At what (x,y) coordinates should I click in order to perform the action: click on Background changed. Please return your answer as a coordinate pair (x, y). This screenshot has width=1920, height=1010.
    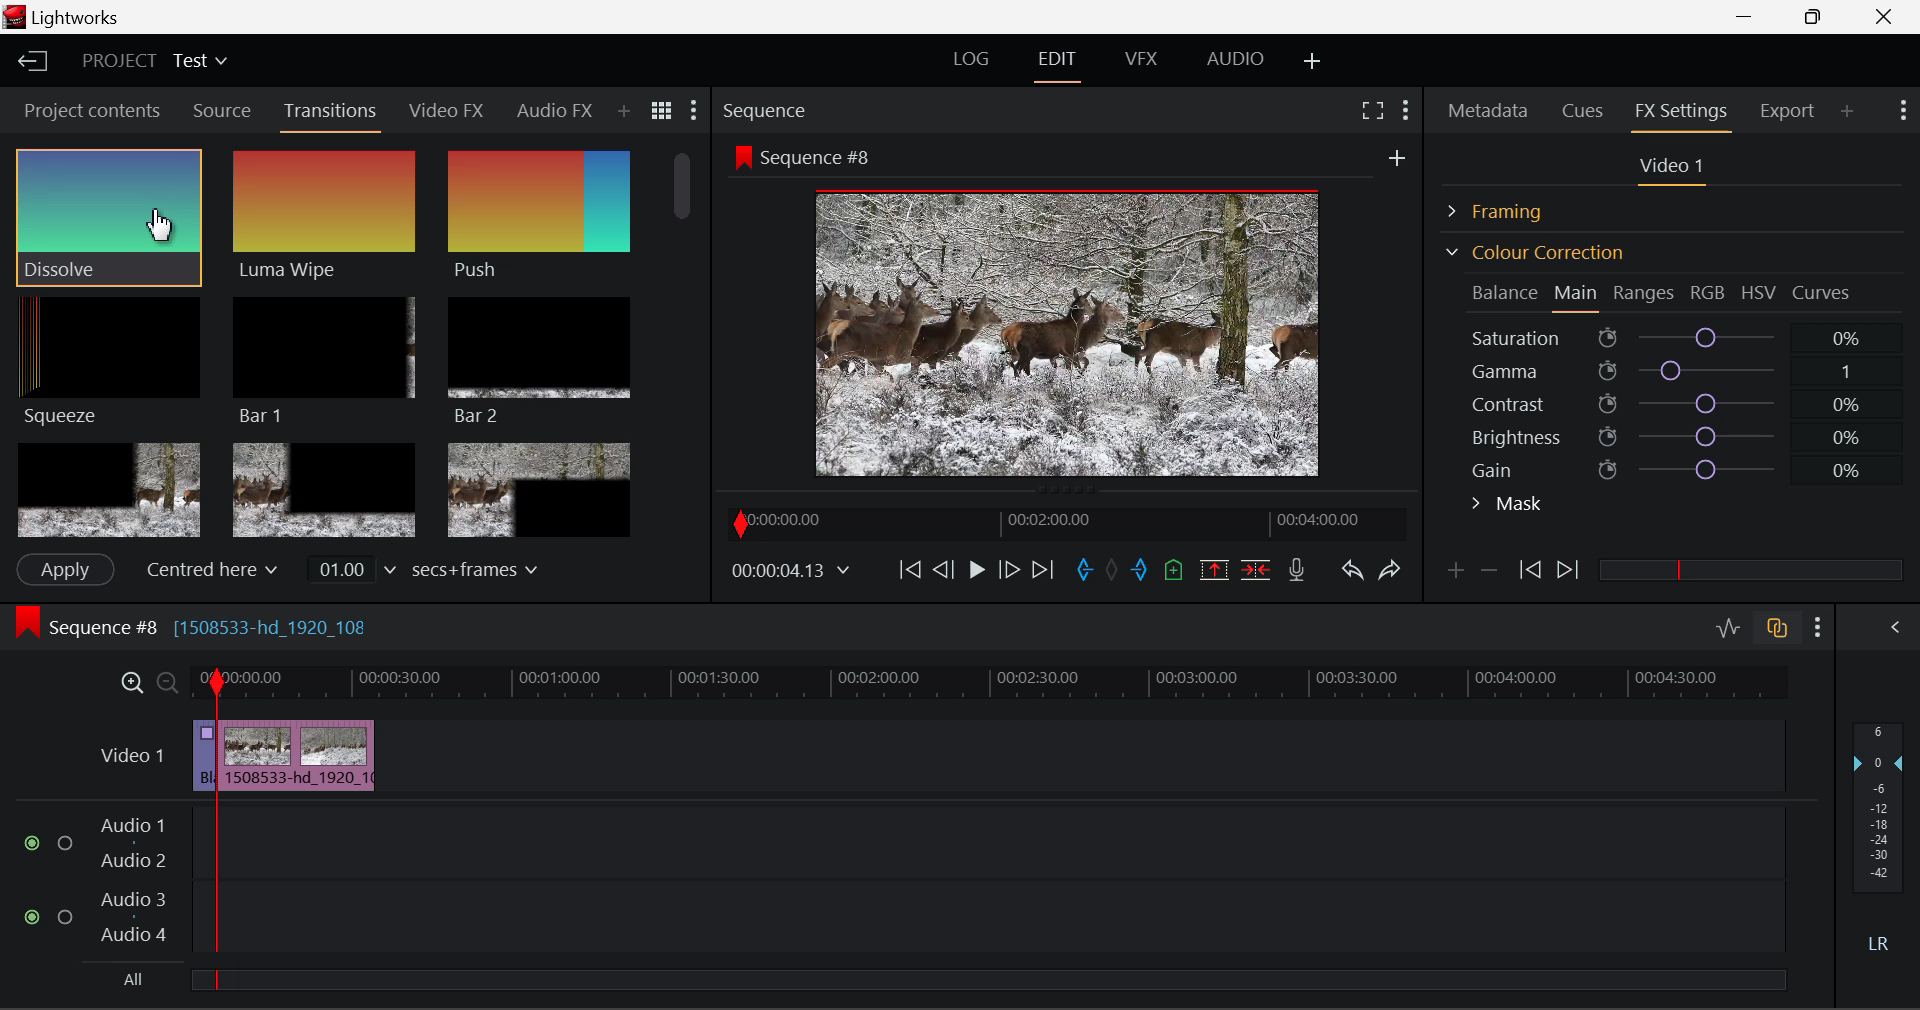
    Looking at the image, I should click on (1073, 315).